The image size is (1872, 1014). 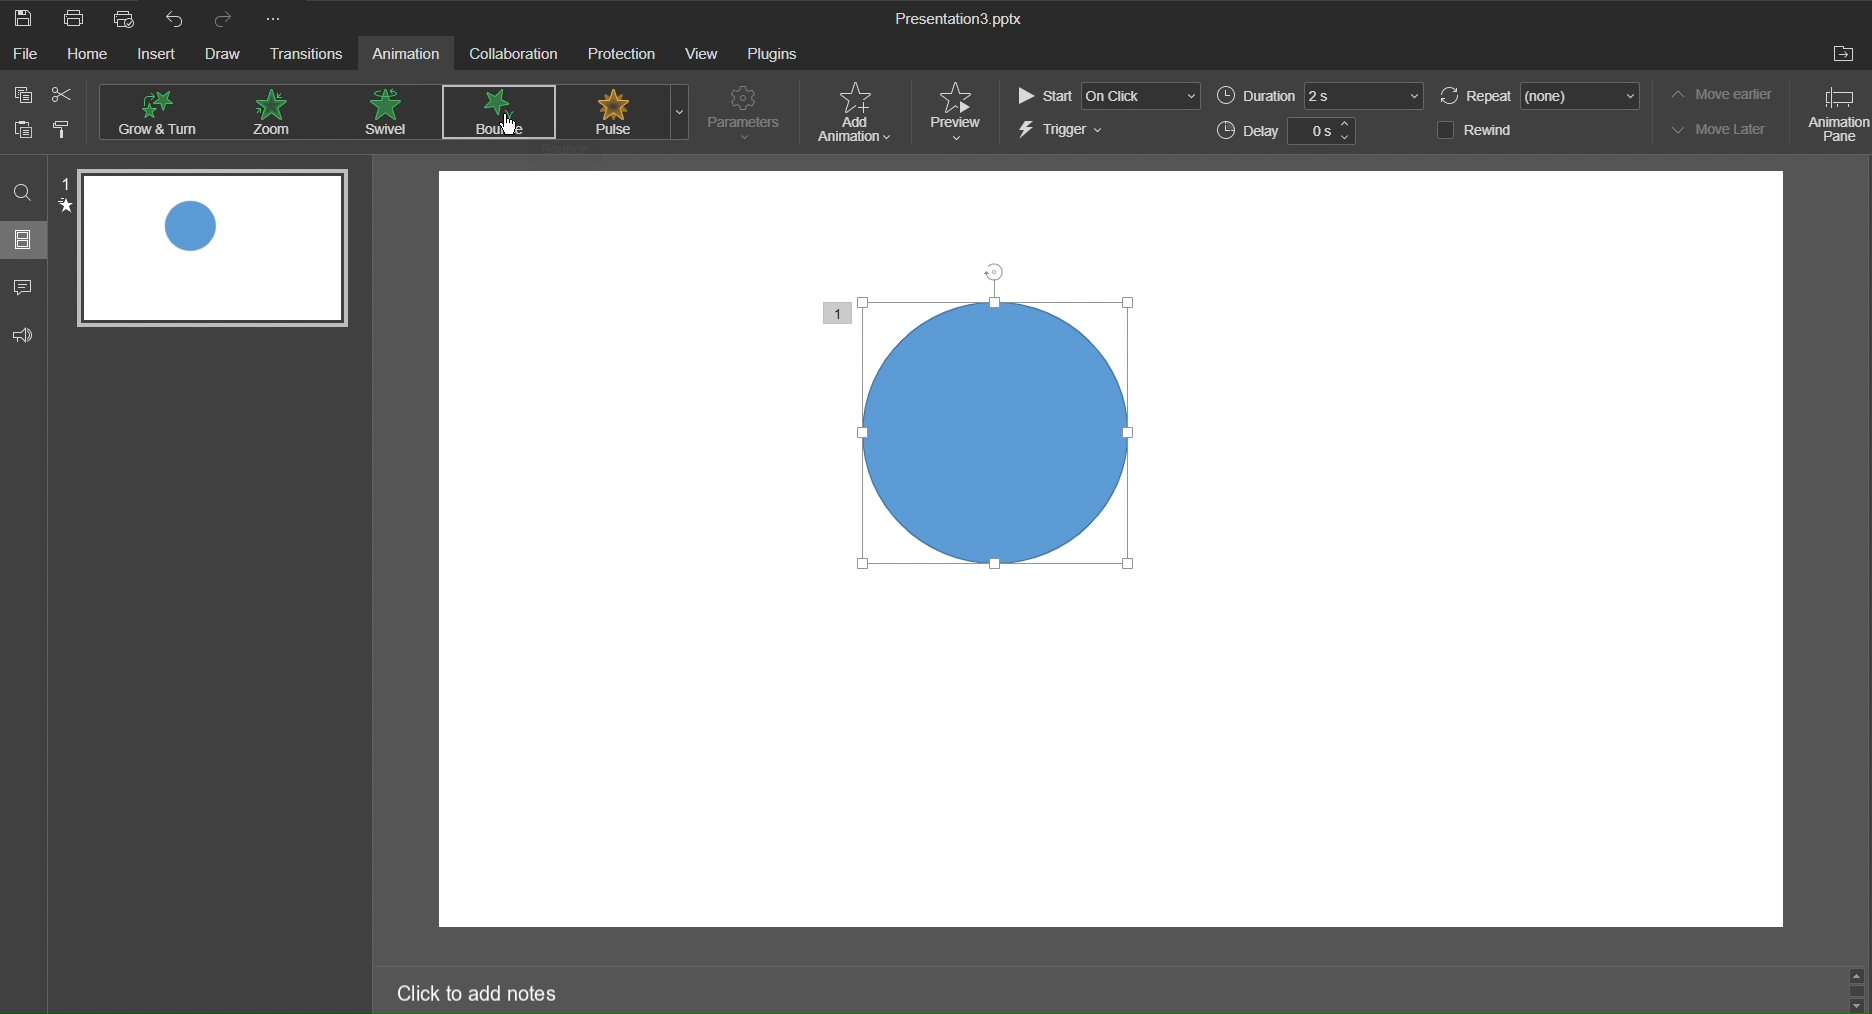 I want to click on Slide, so click(x=25, y=241).